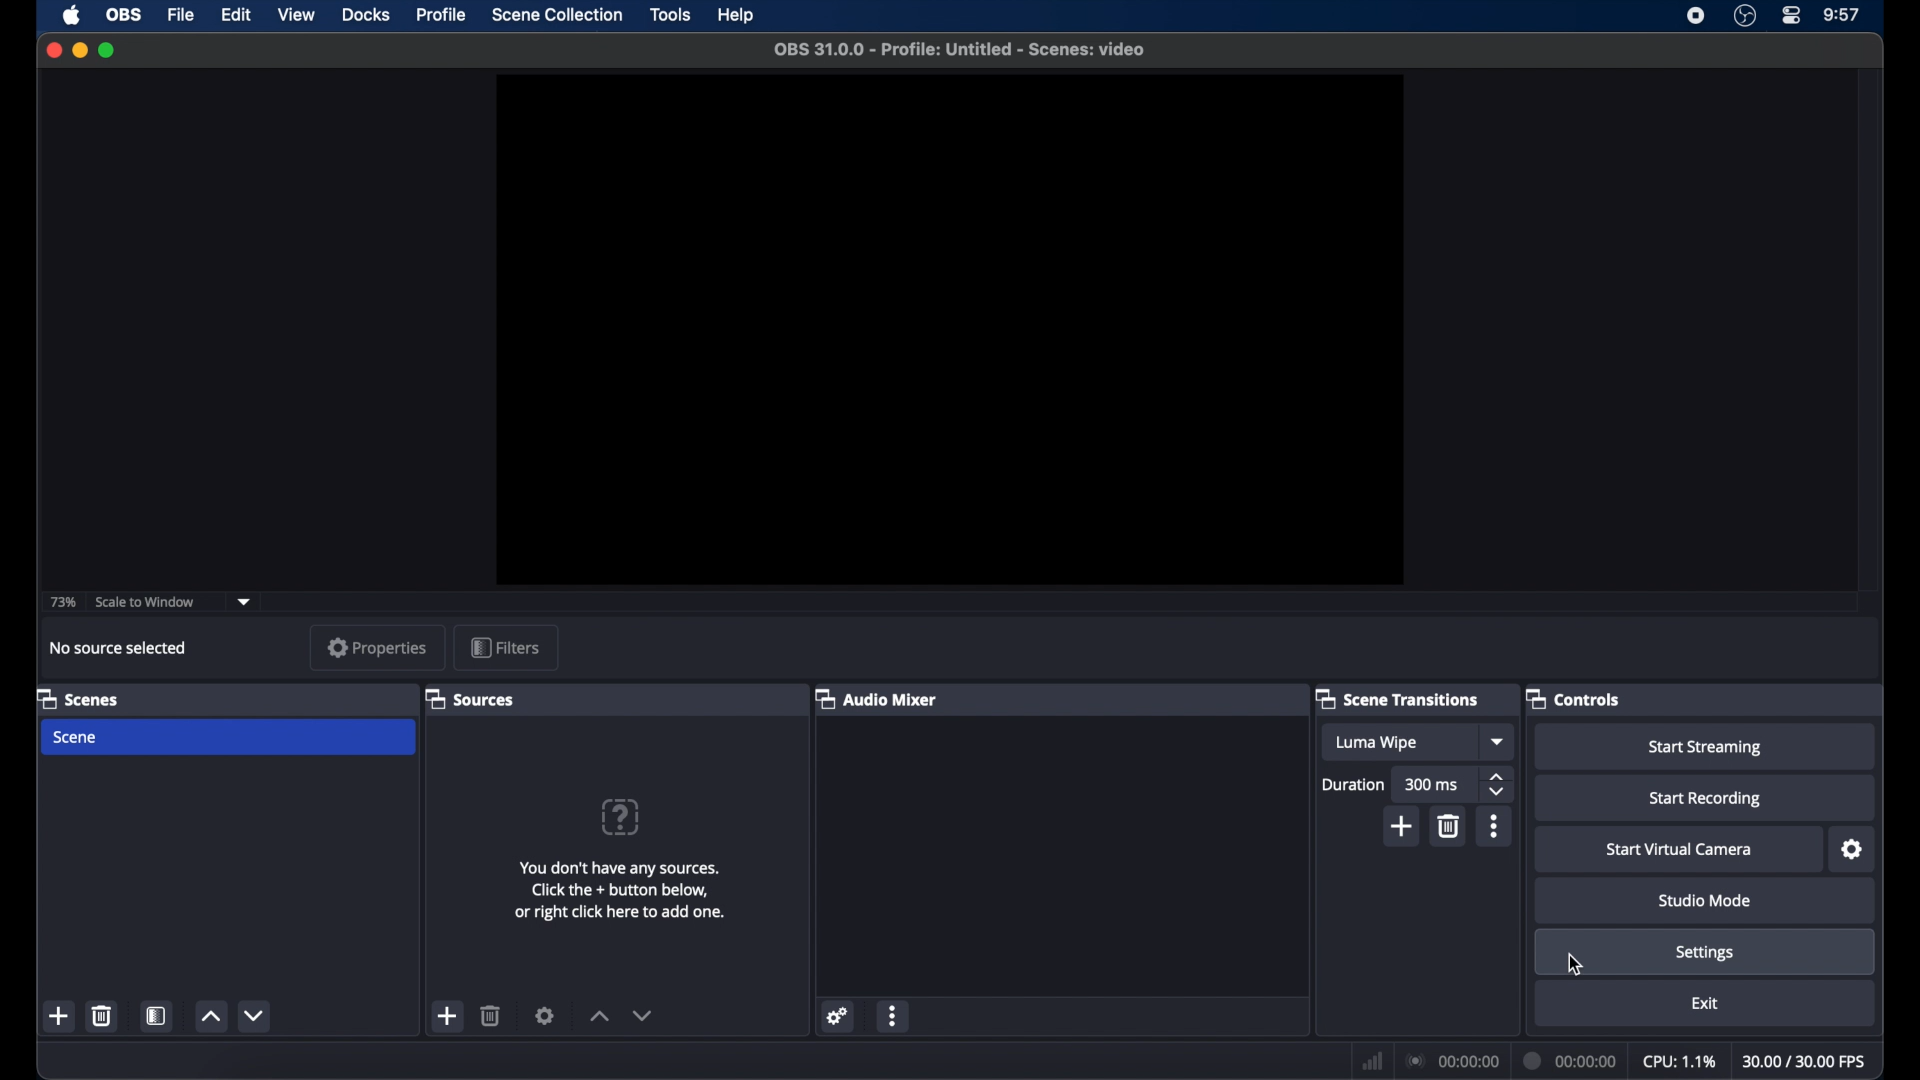 This screenshot has width=1920, height=1080. Describe the element at coordinates (877, 698) in the screenshot. I see `audio mixer` at that location.